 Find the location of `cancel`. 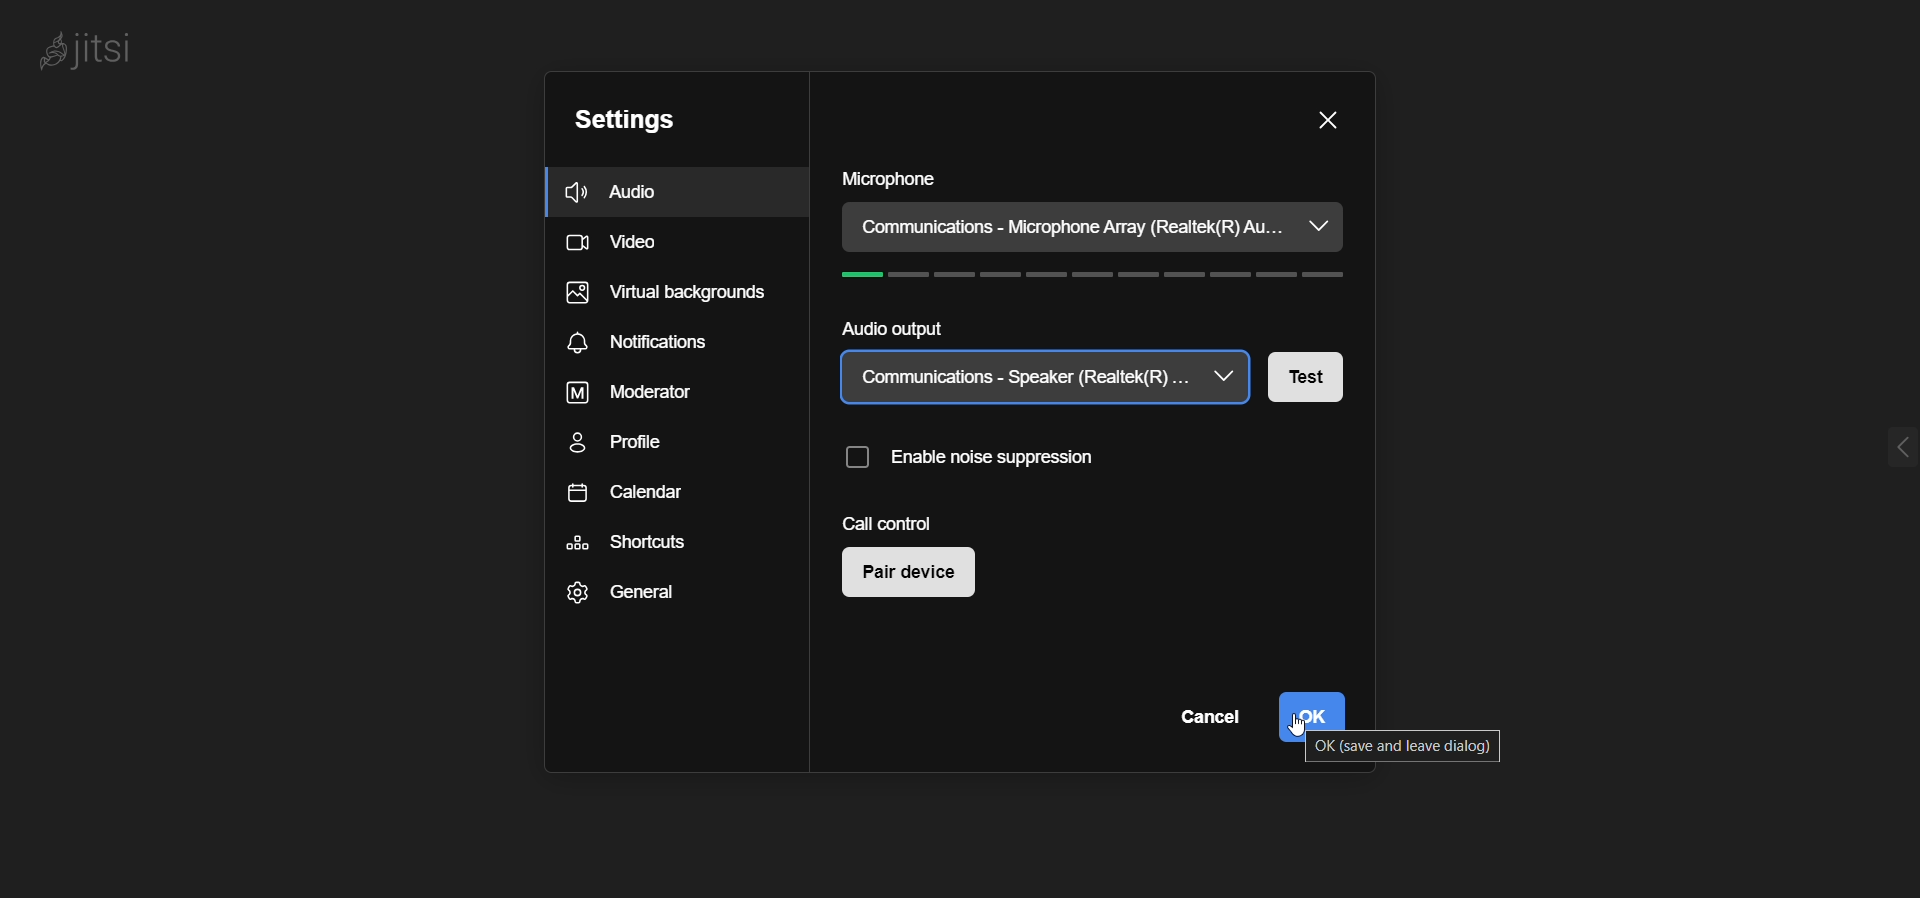

cancel is located at coordinates (1205, 718).